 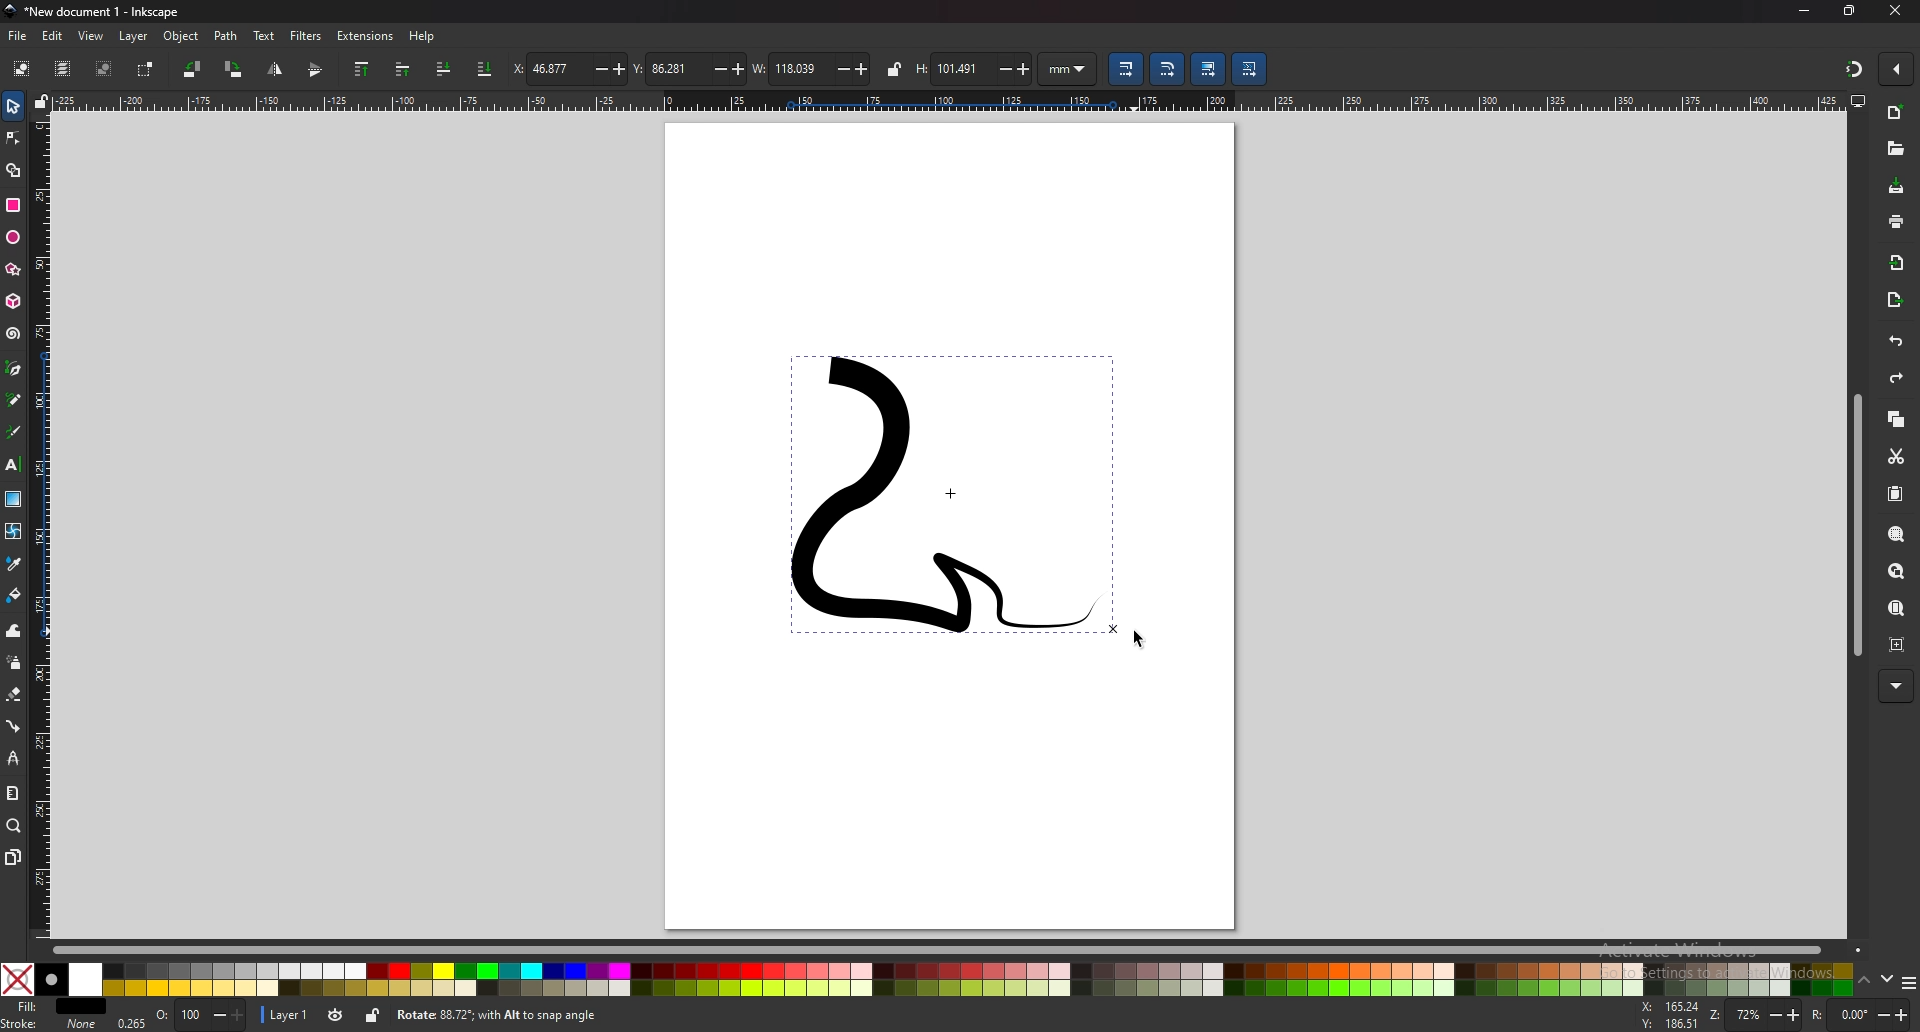 I want to click on cut, so click(x=1896, y=458).